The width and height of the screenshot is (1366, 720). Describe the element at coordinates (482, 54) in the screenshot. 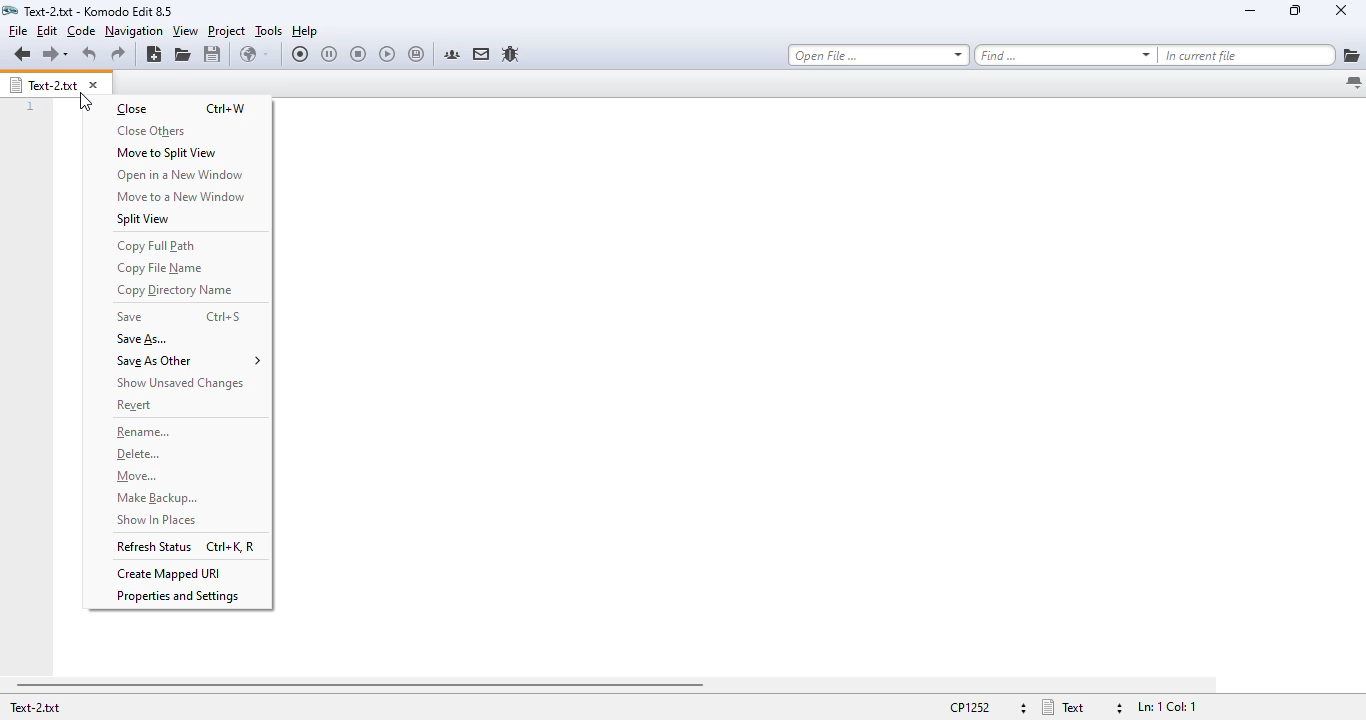

I see `komodo email lists` at that location.